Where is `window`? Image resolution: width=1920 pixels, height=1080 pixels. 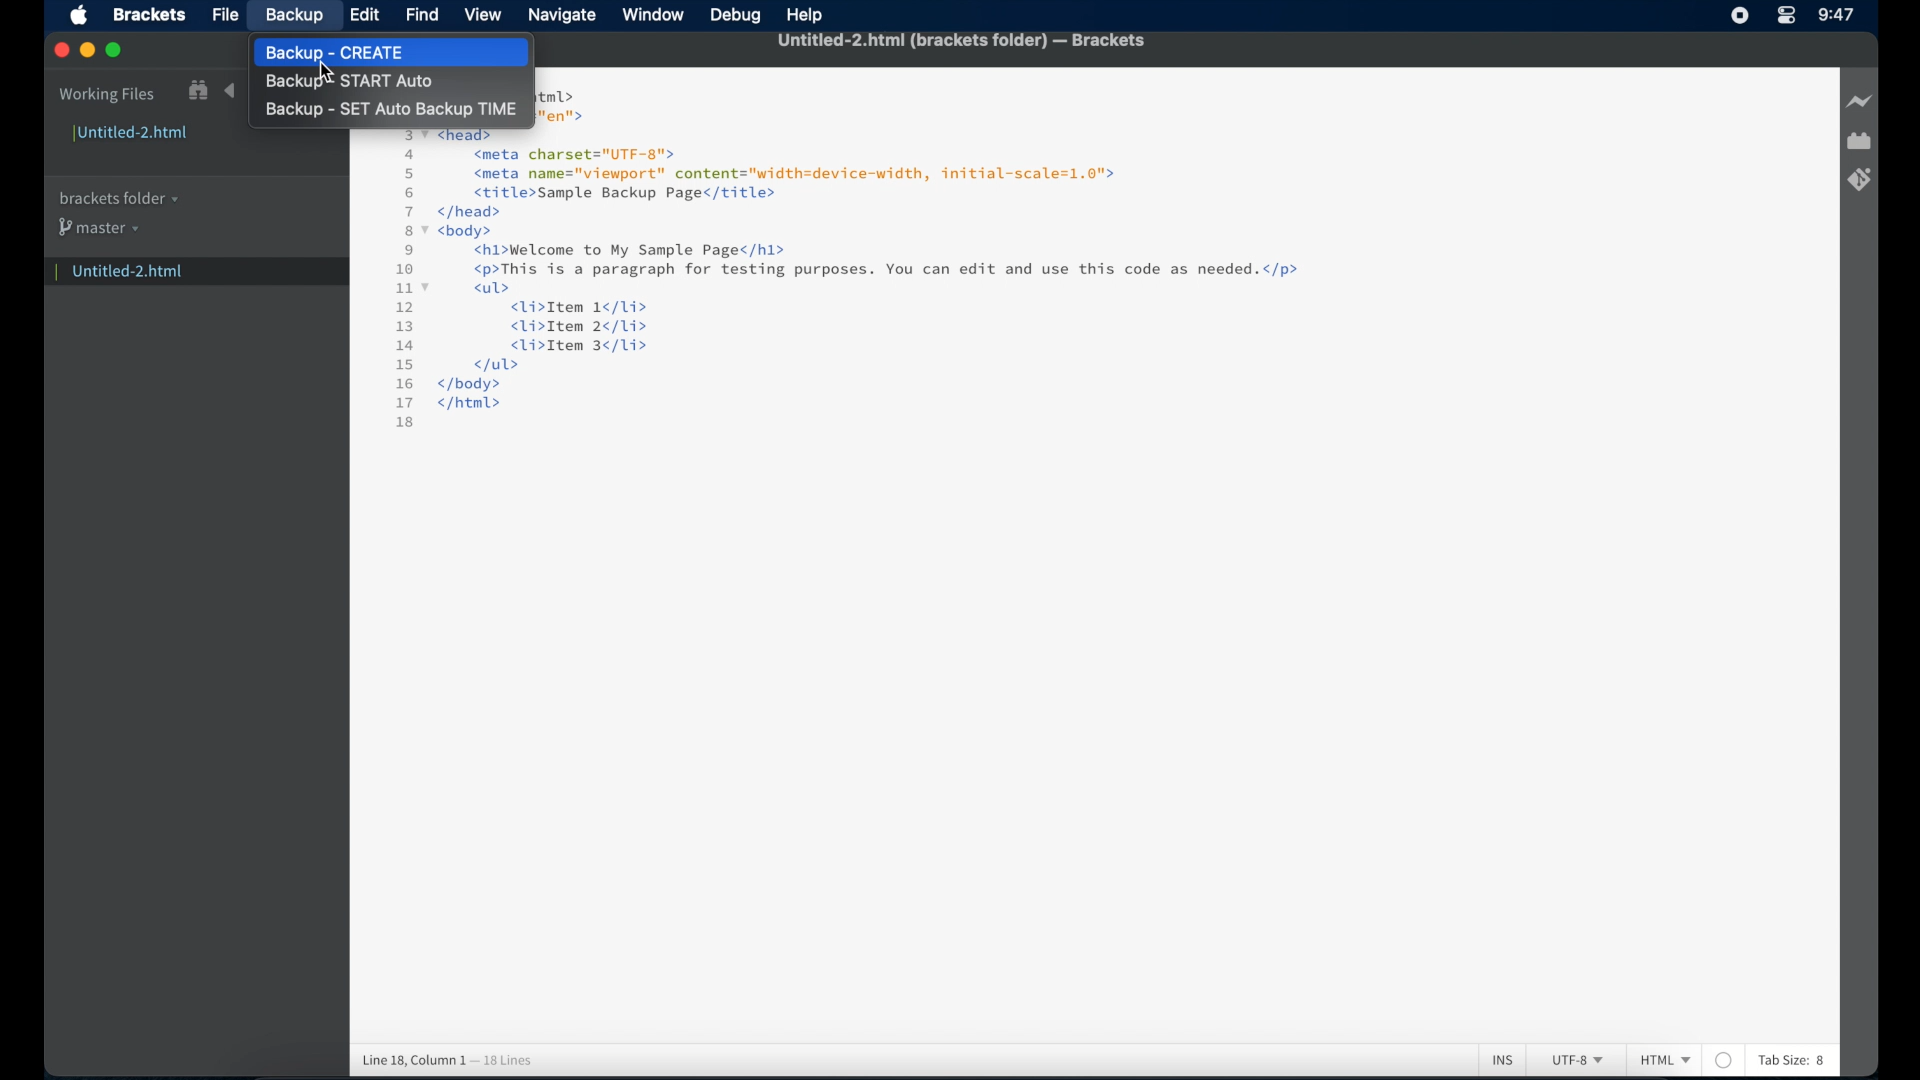 window is located at coordinates (653, 14).